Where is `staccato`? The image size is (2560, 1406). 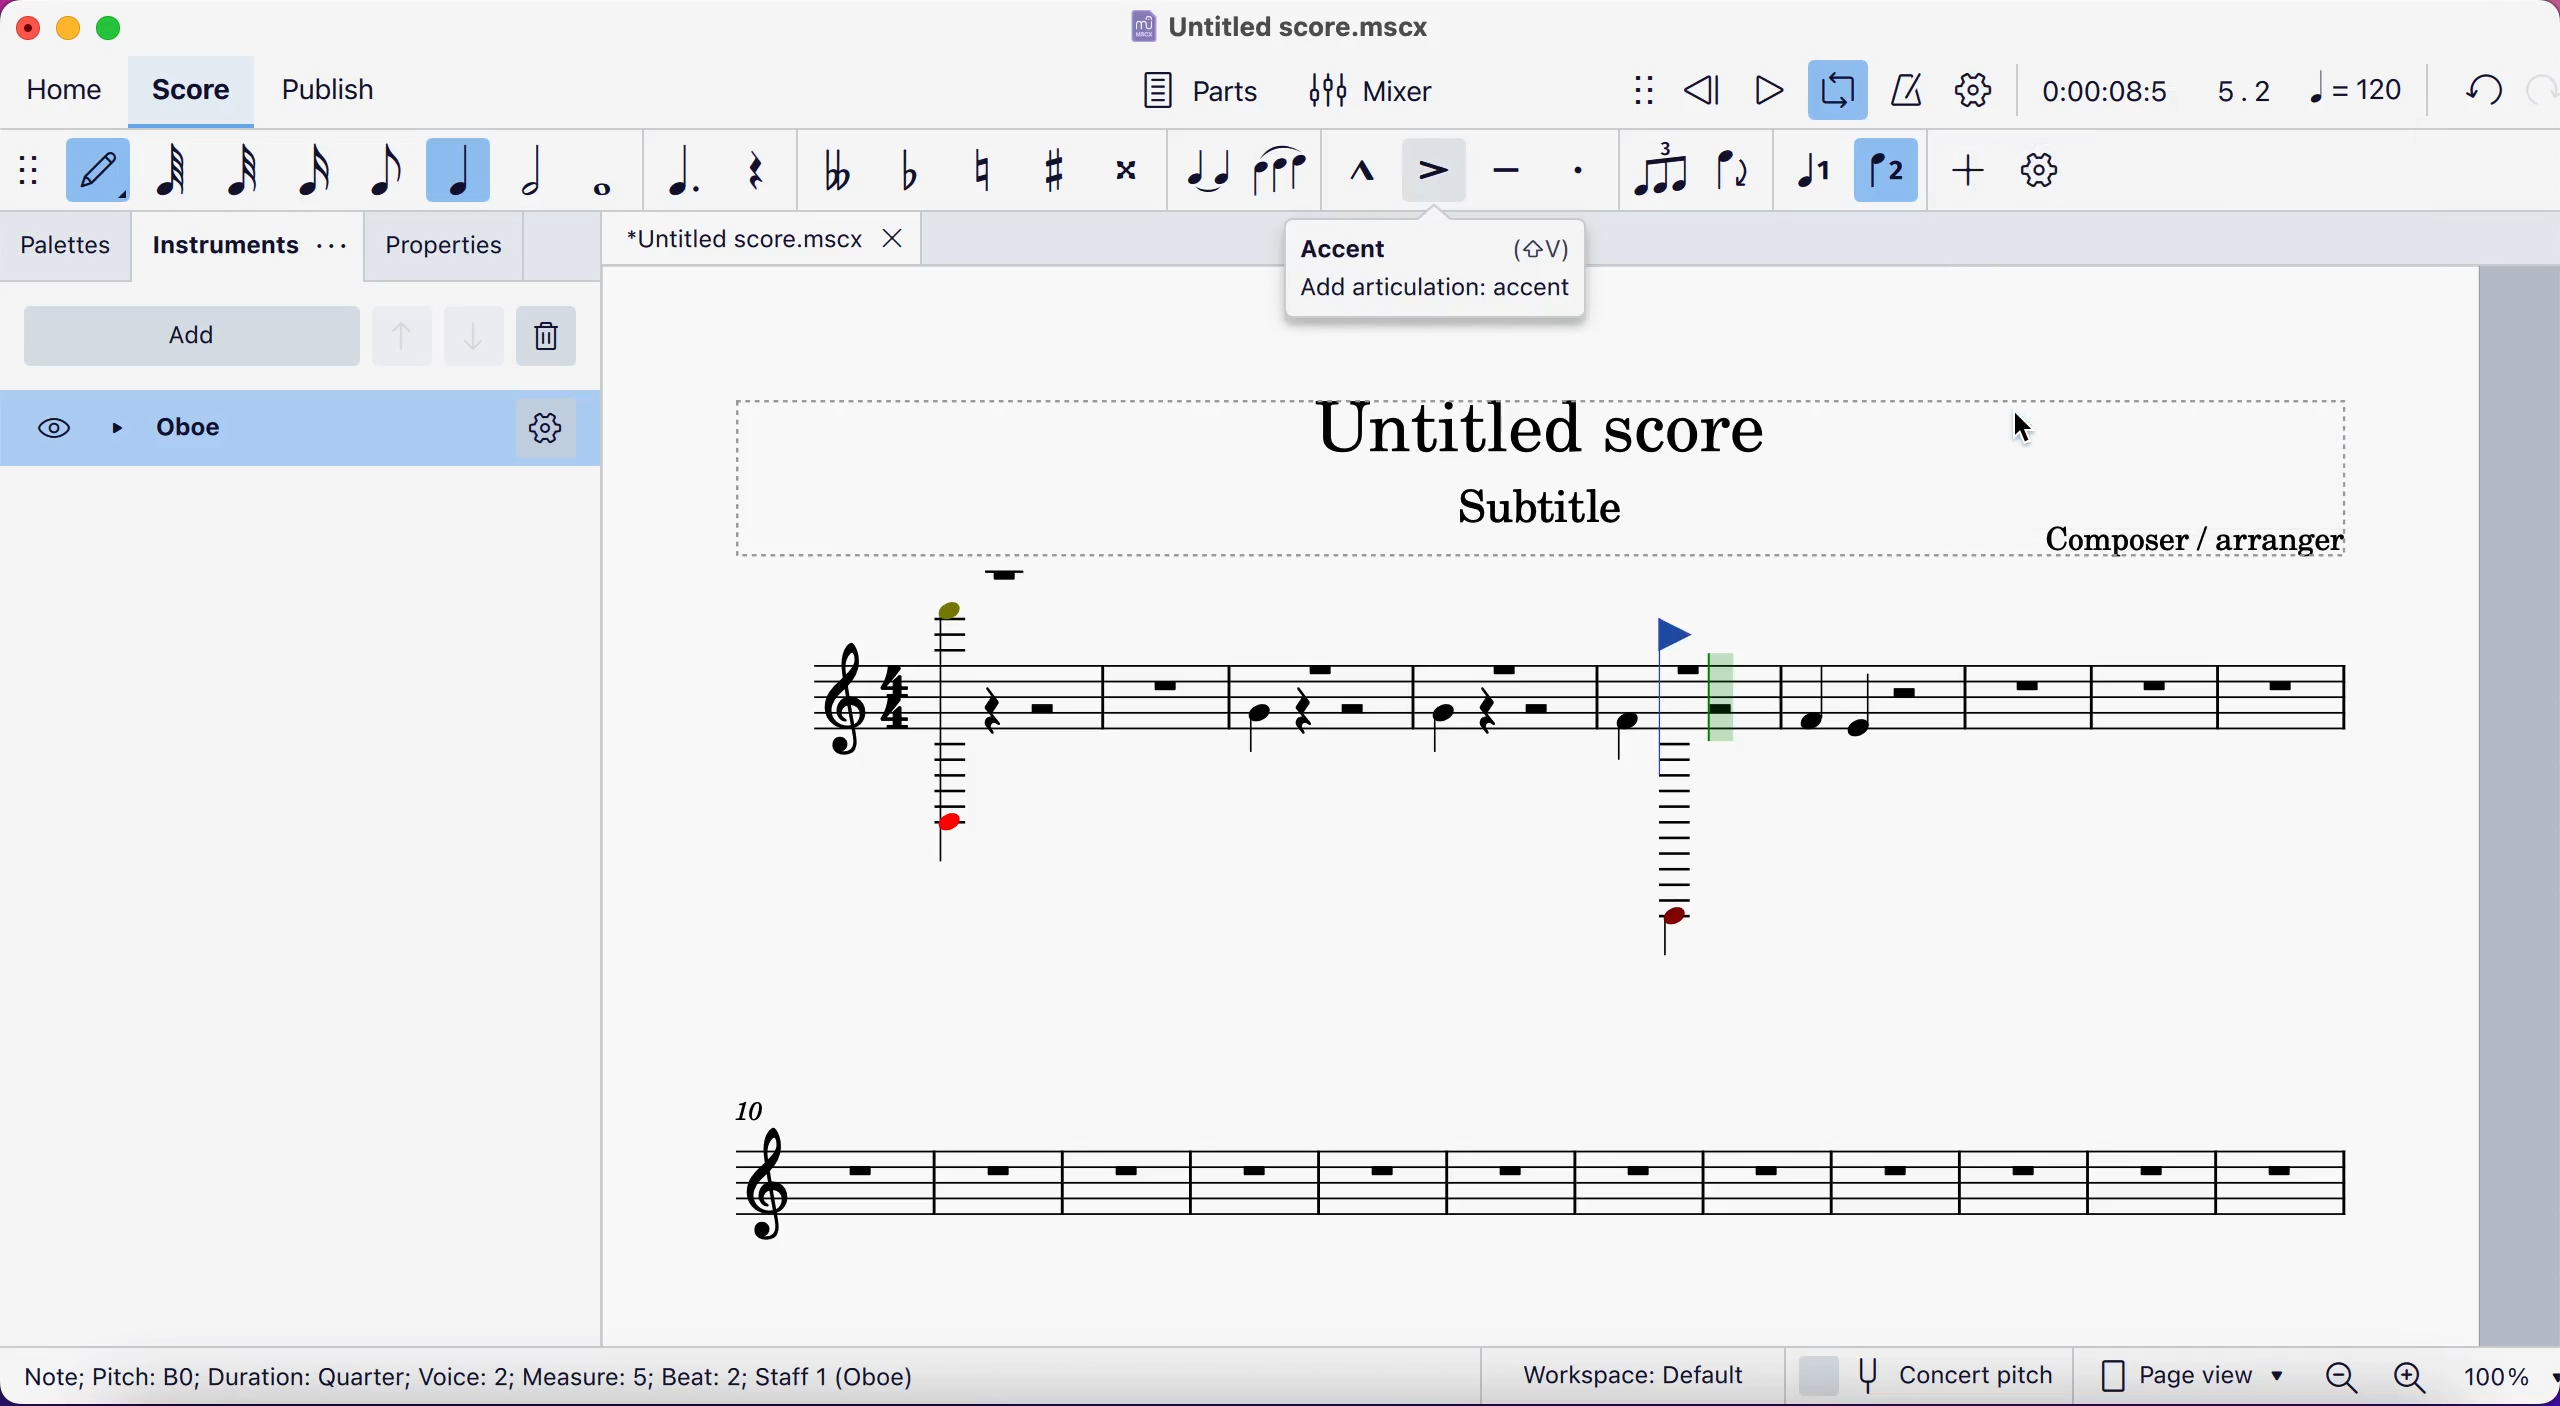
staccato is located at coordinates (1584, 171).